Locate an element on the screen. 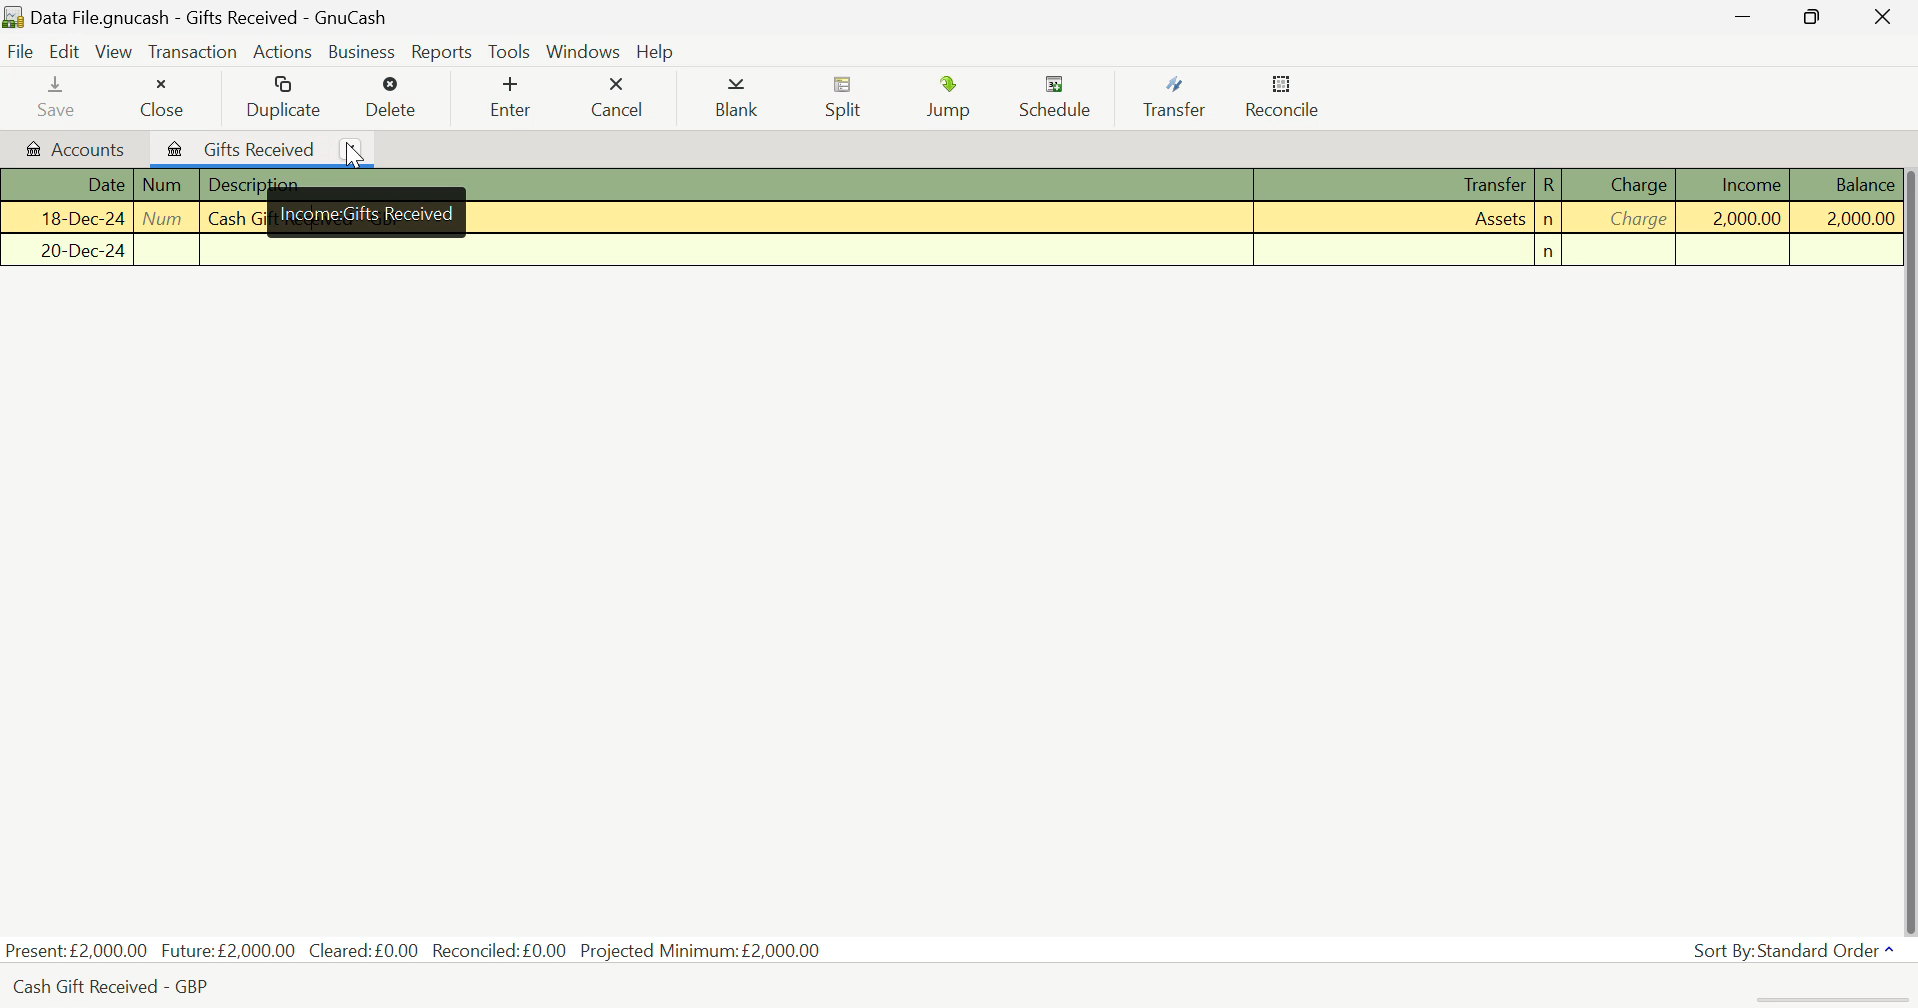 The image size is (1918, 1008). Close Window is located at coordinates (1887, 15).